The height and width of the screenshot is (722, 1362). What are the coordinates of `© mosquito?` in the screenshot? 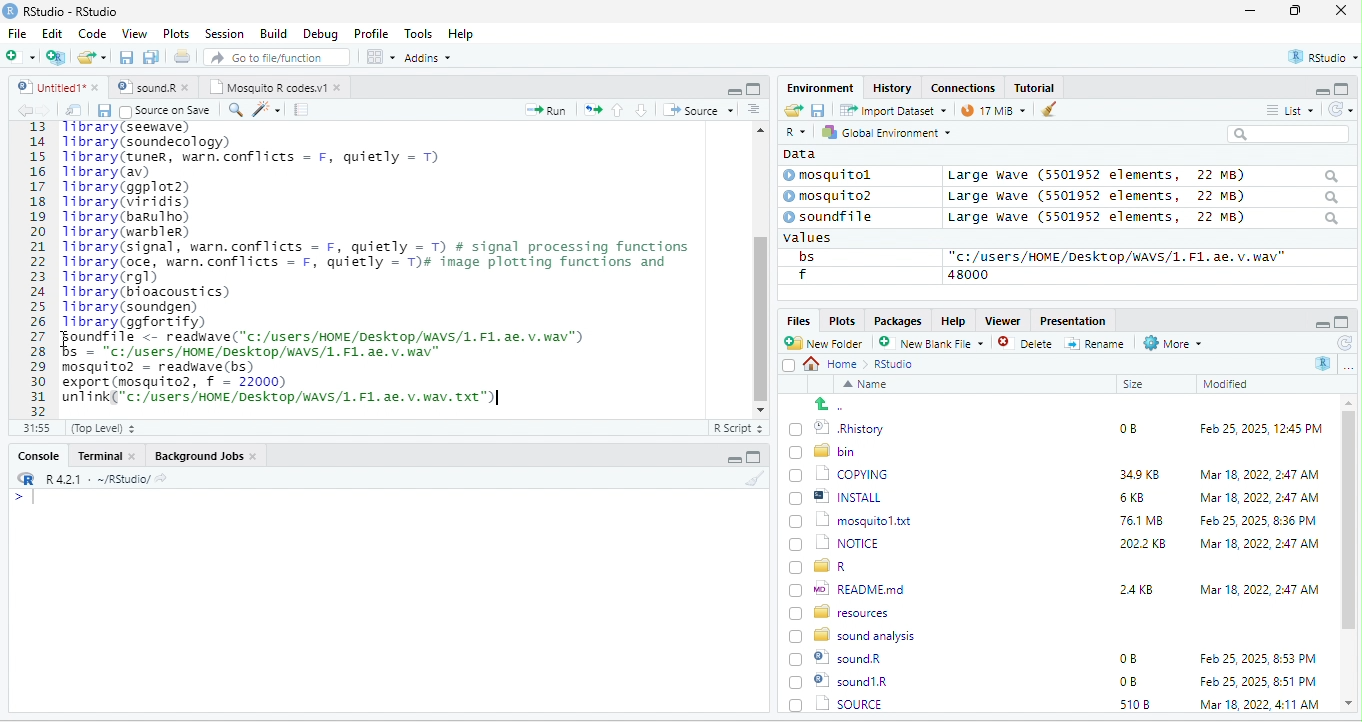 It's located at (834, 194).